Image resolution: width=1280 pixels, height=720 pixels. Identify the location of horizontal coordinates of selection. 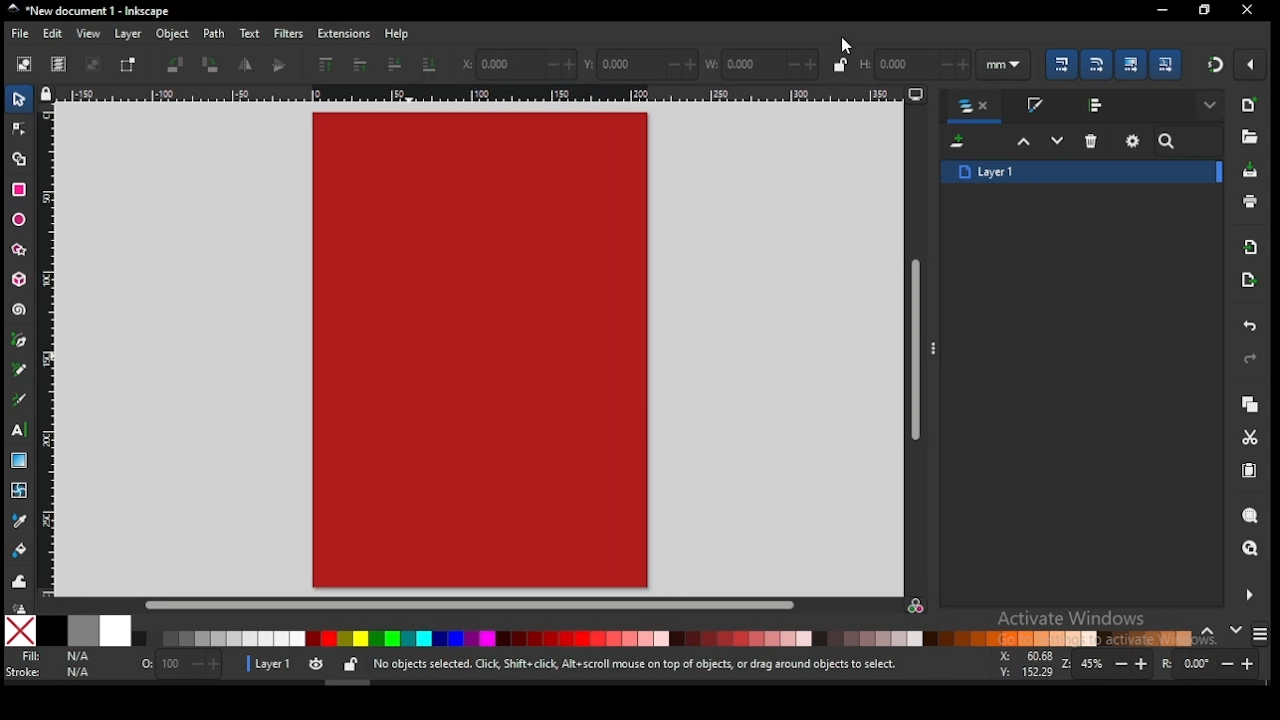
(518, 63).